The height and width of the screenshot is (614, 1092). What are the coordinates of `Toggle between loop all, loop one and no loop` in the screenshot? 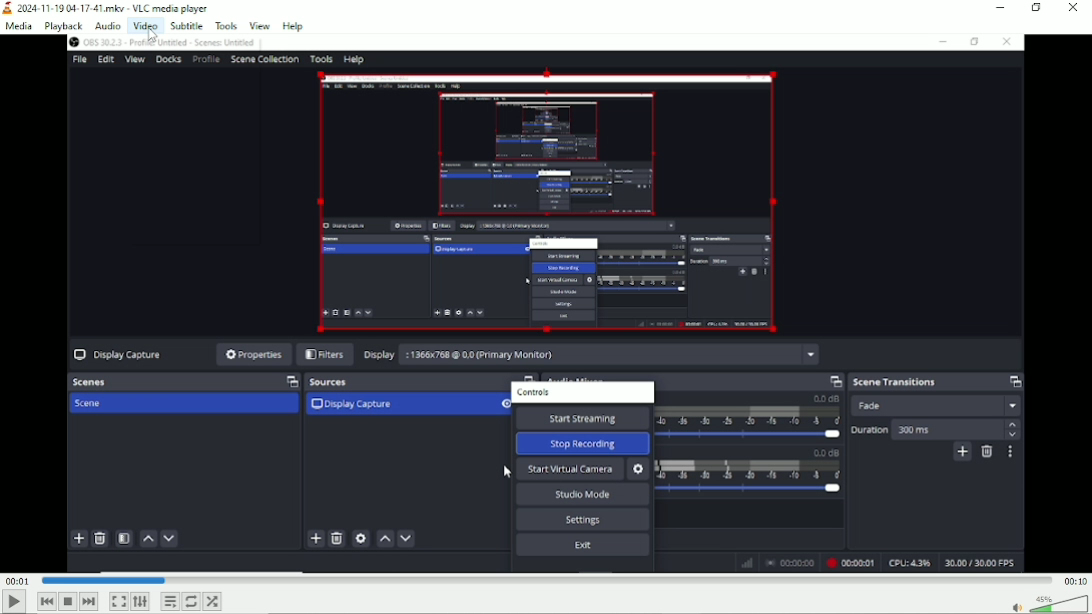 It's located at (192, 601).